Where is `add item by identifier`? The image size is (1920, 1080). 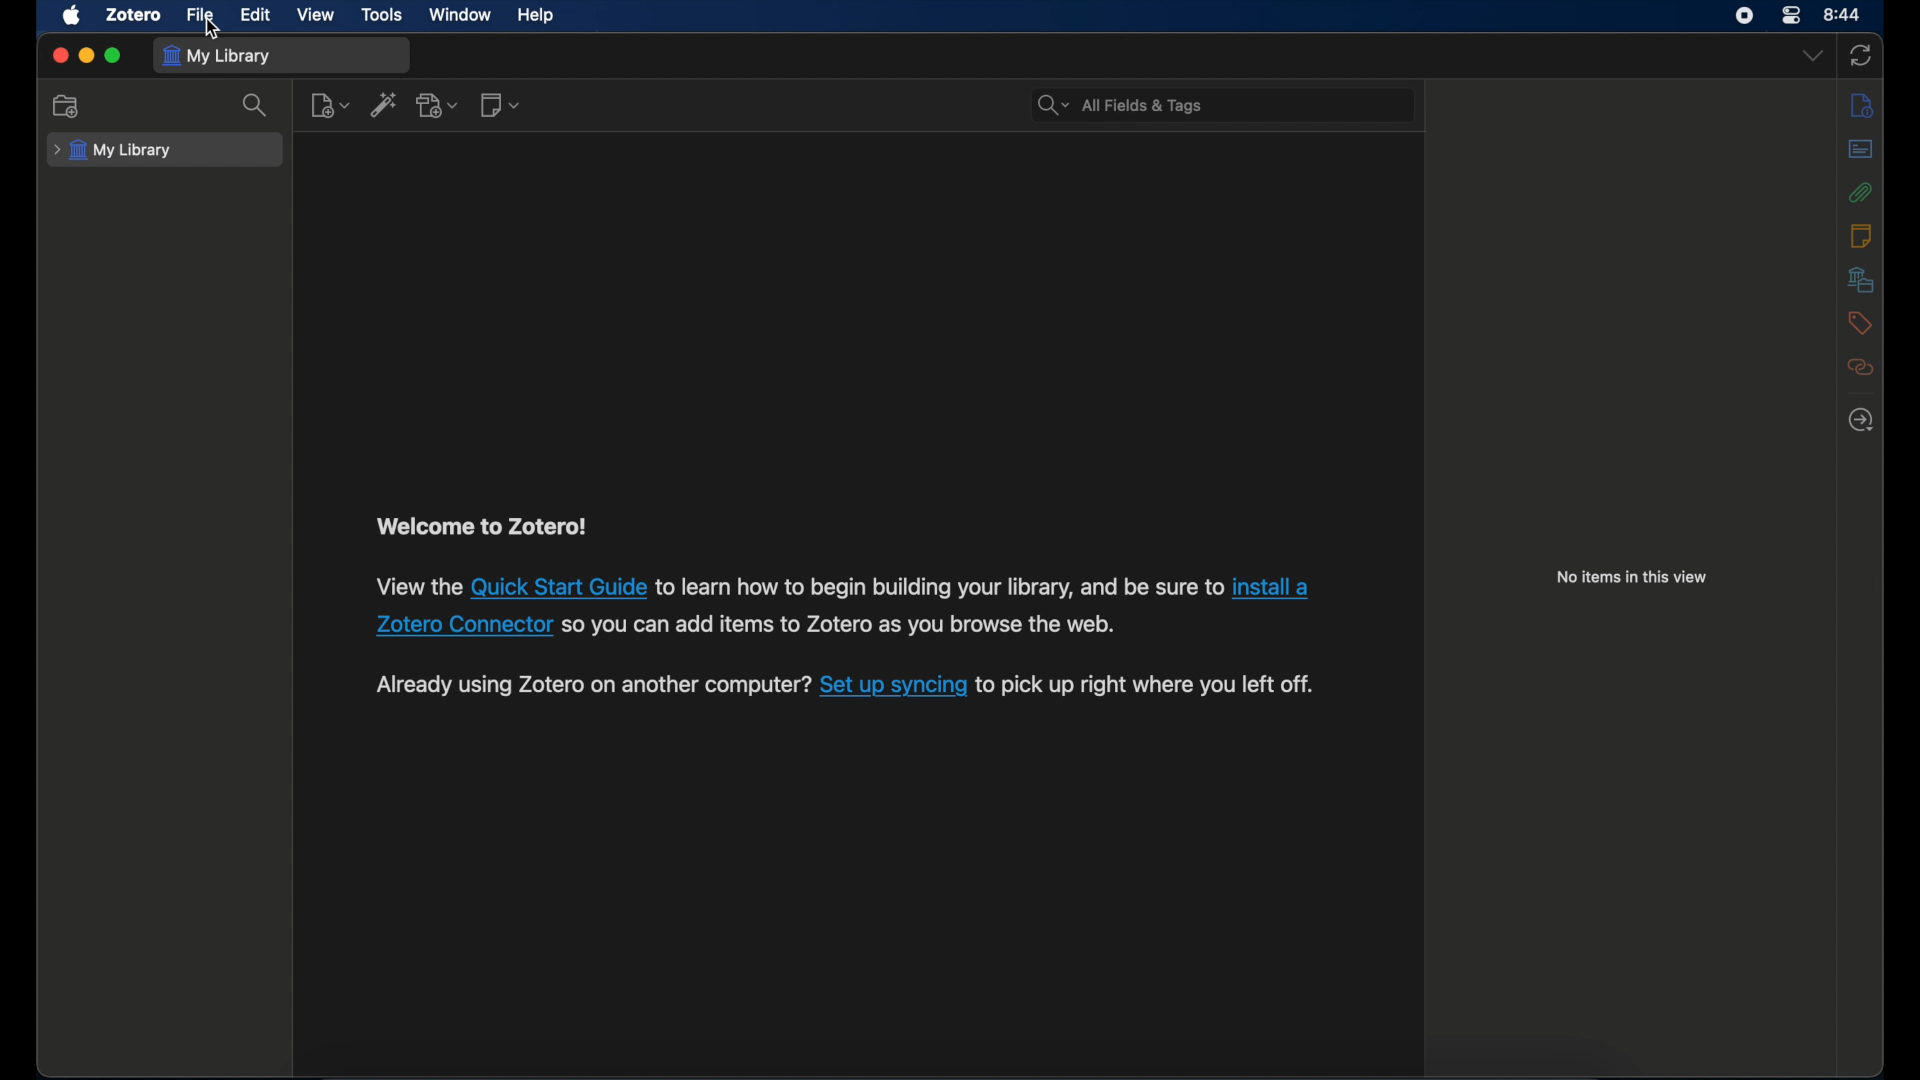
add item by identifier is located at coordinates (383, 106).